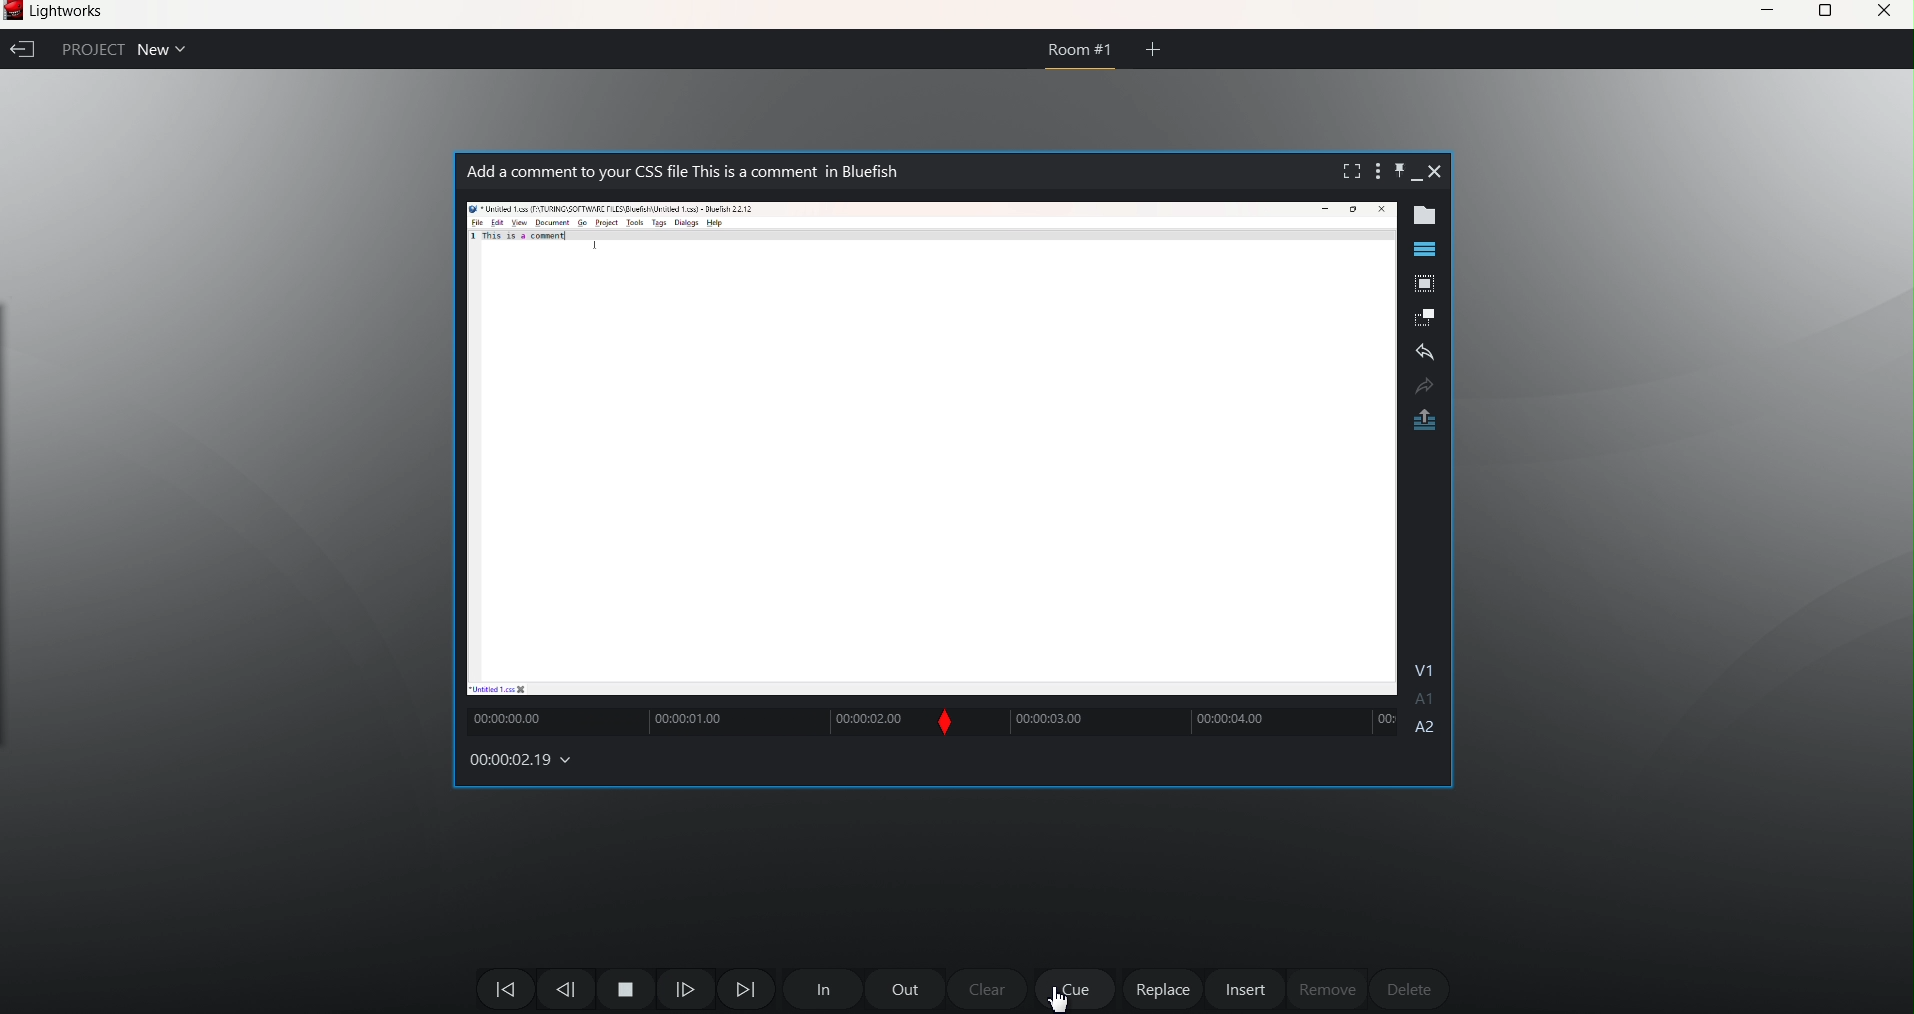 This screenshot has height=1014, width=1914. What do you see at coordinates (746, 989) in the screenshot?
I see `Move Forward` at bounding box center [746, 989].